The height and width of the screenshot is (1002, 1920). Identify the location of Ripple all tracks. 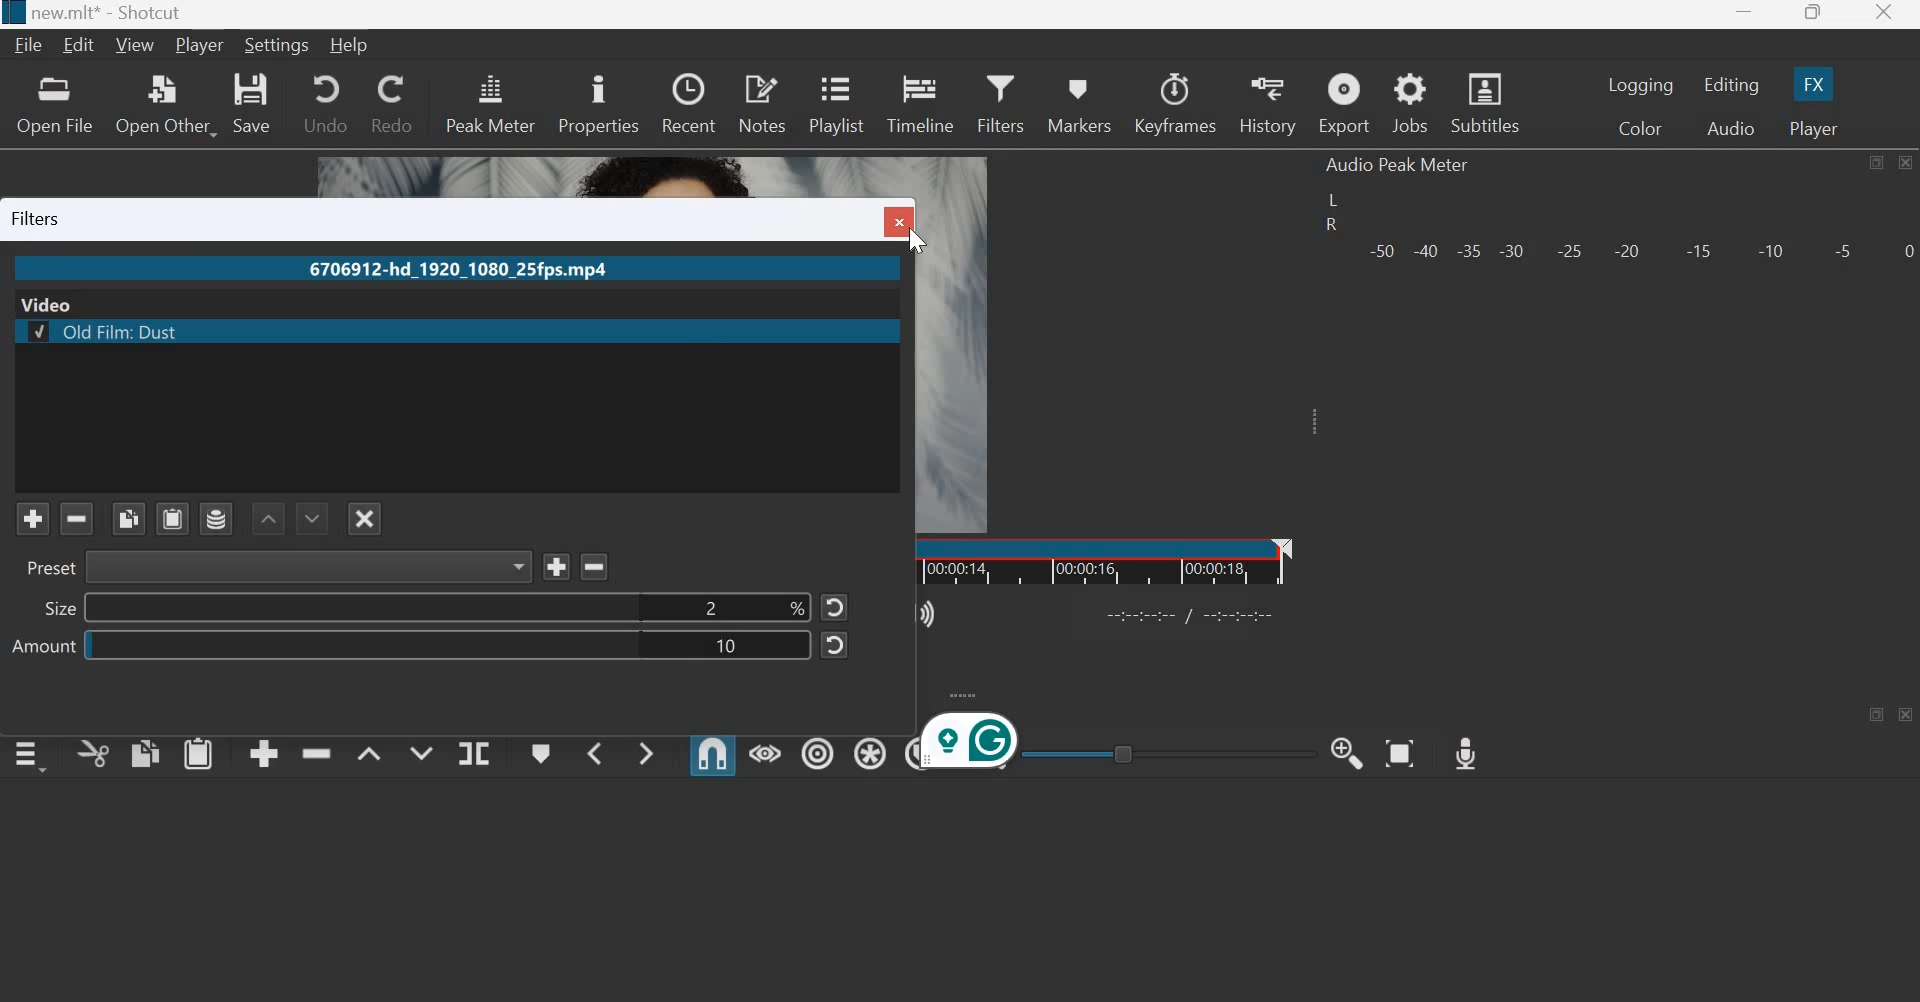
(866, 751).